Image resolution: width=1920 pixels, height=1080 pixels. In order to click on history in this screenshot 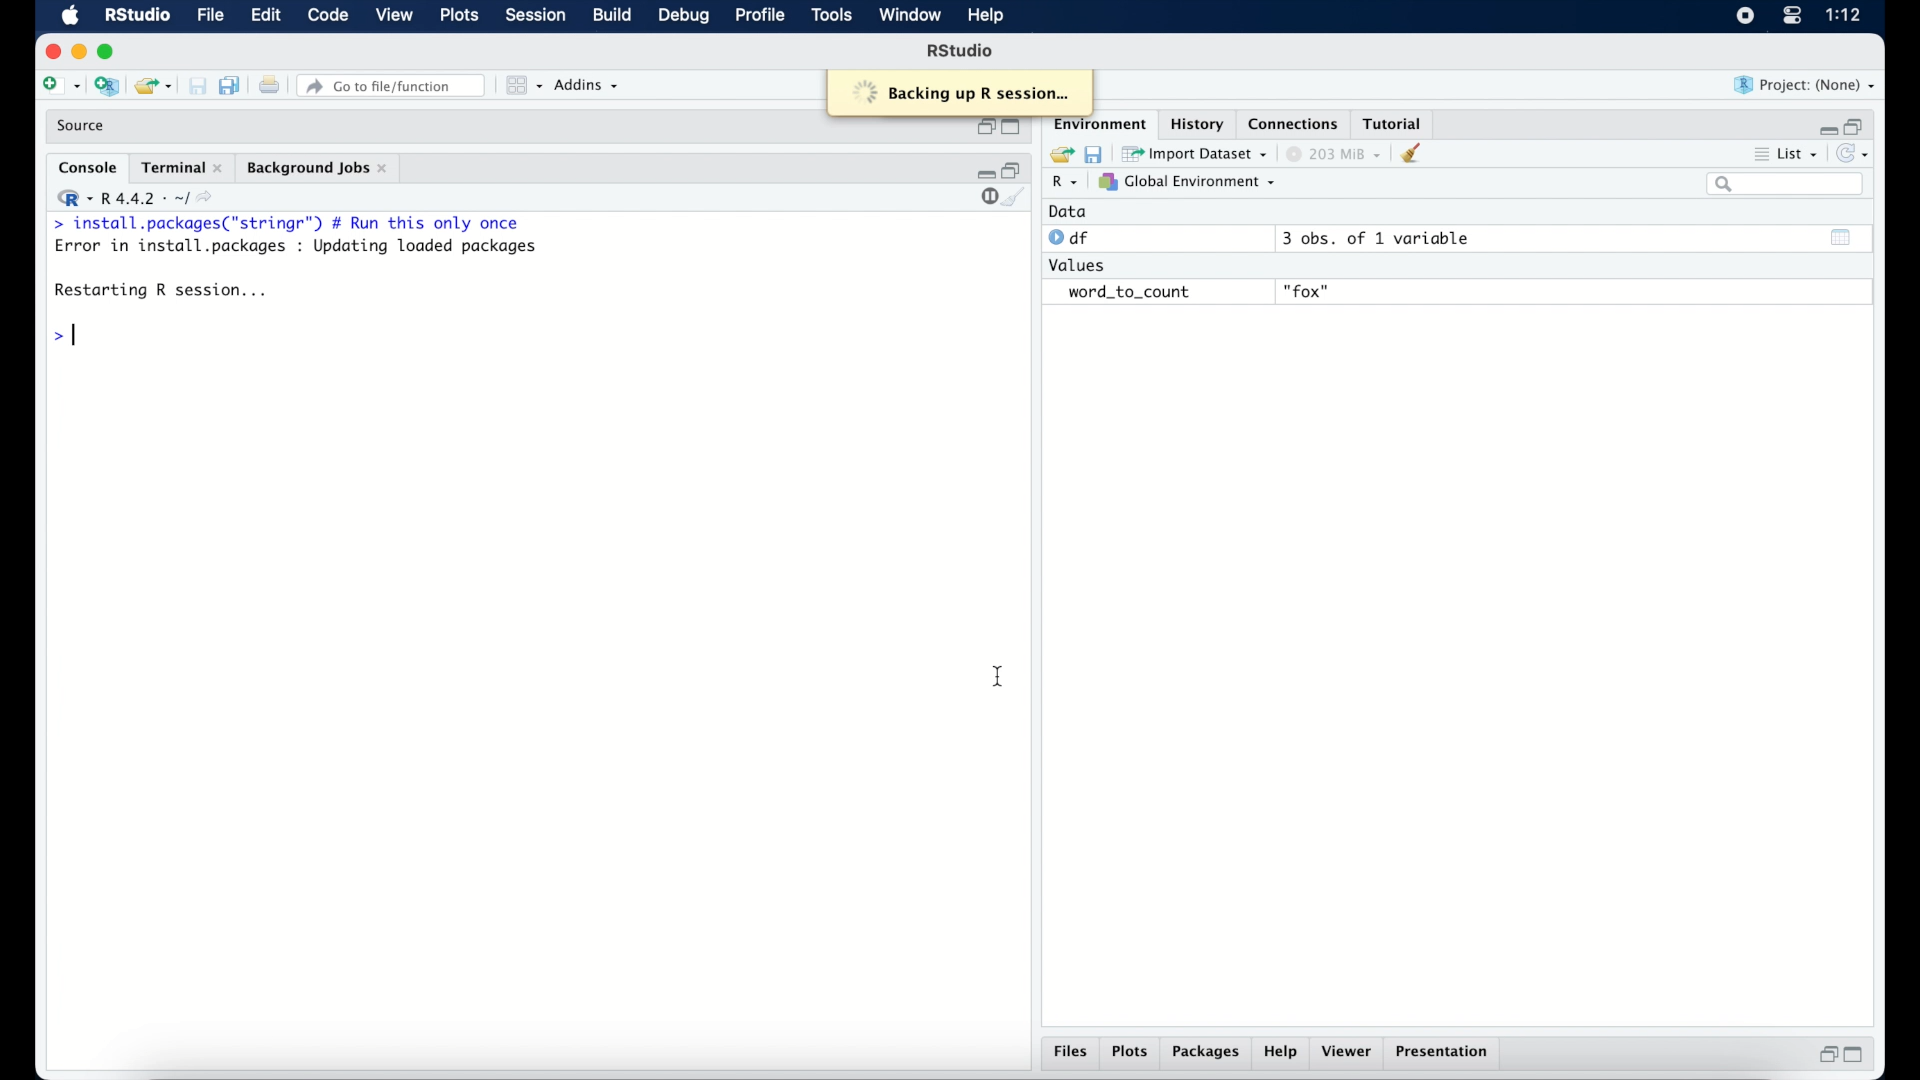, I will do `click(1195, 124)`.